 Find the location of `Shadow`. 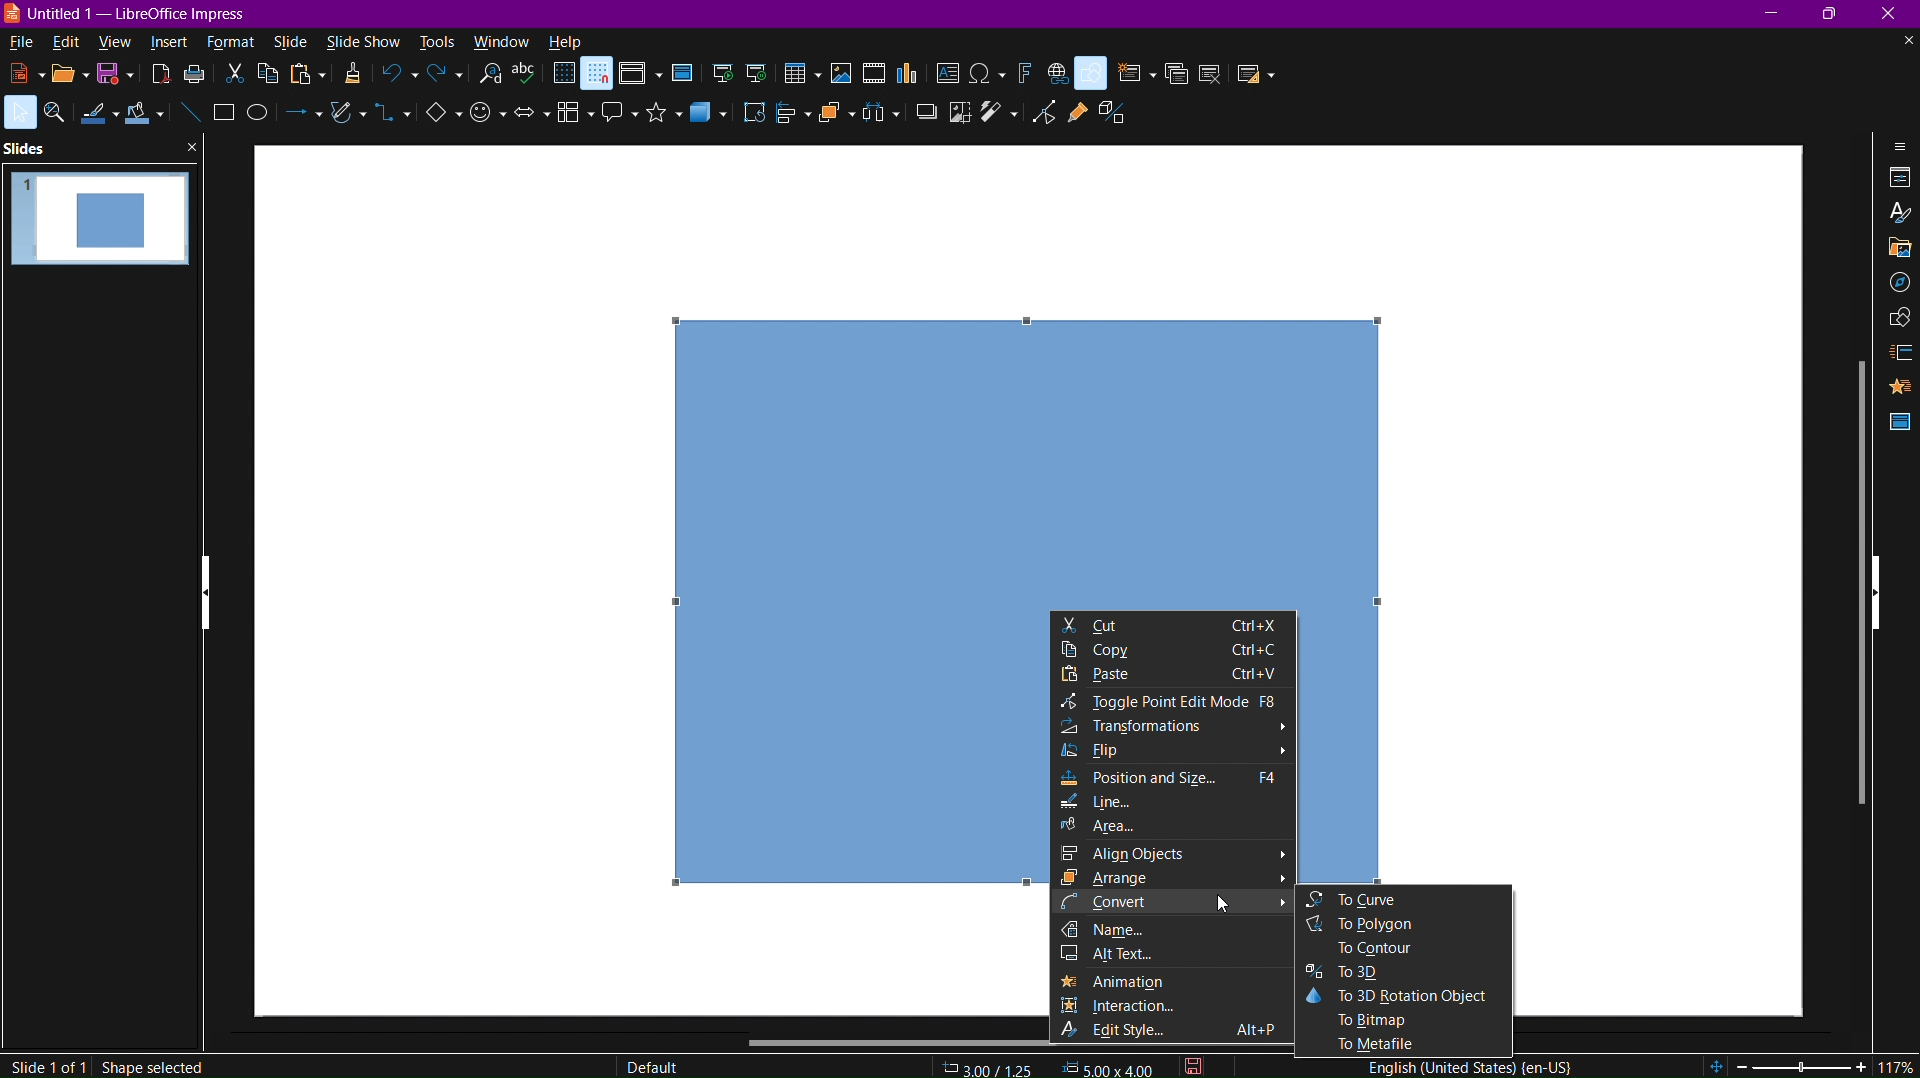

Shadow is located at coordinates (922, 119).